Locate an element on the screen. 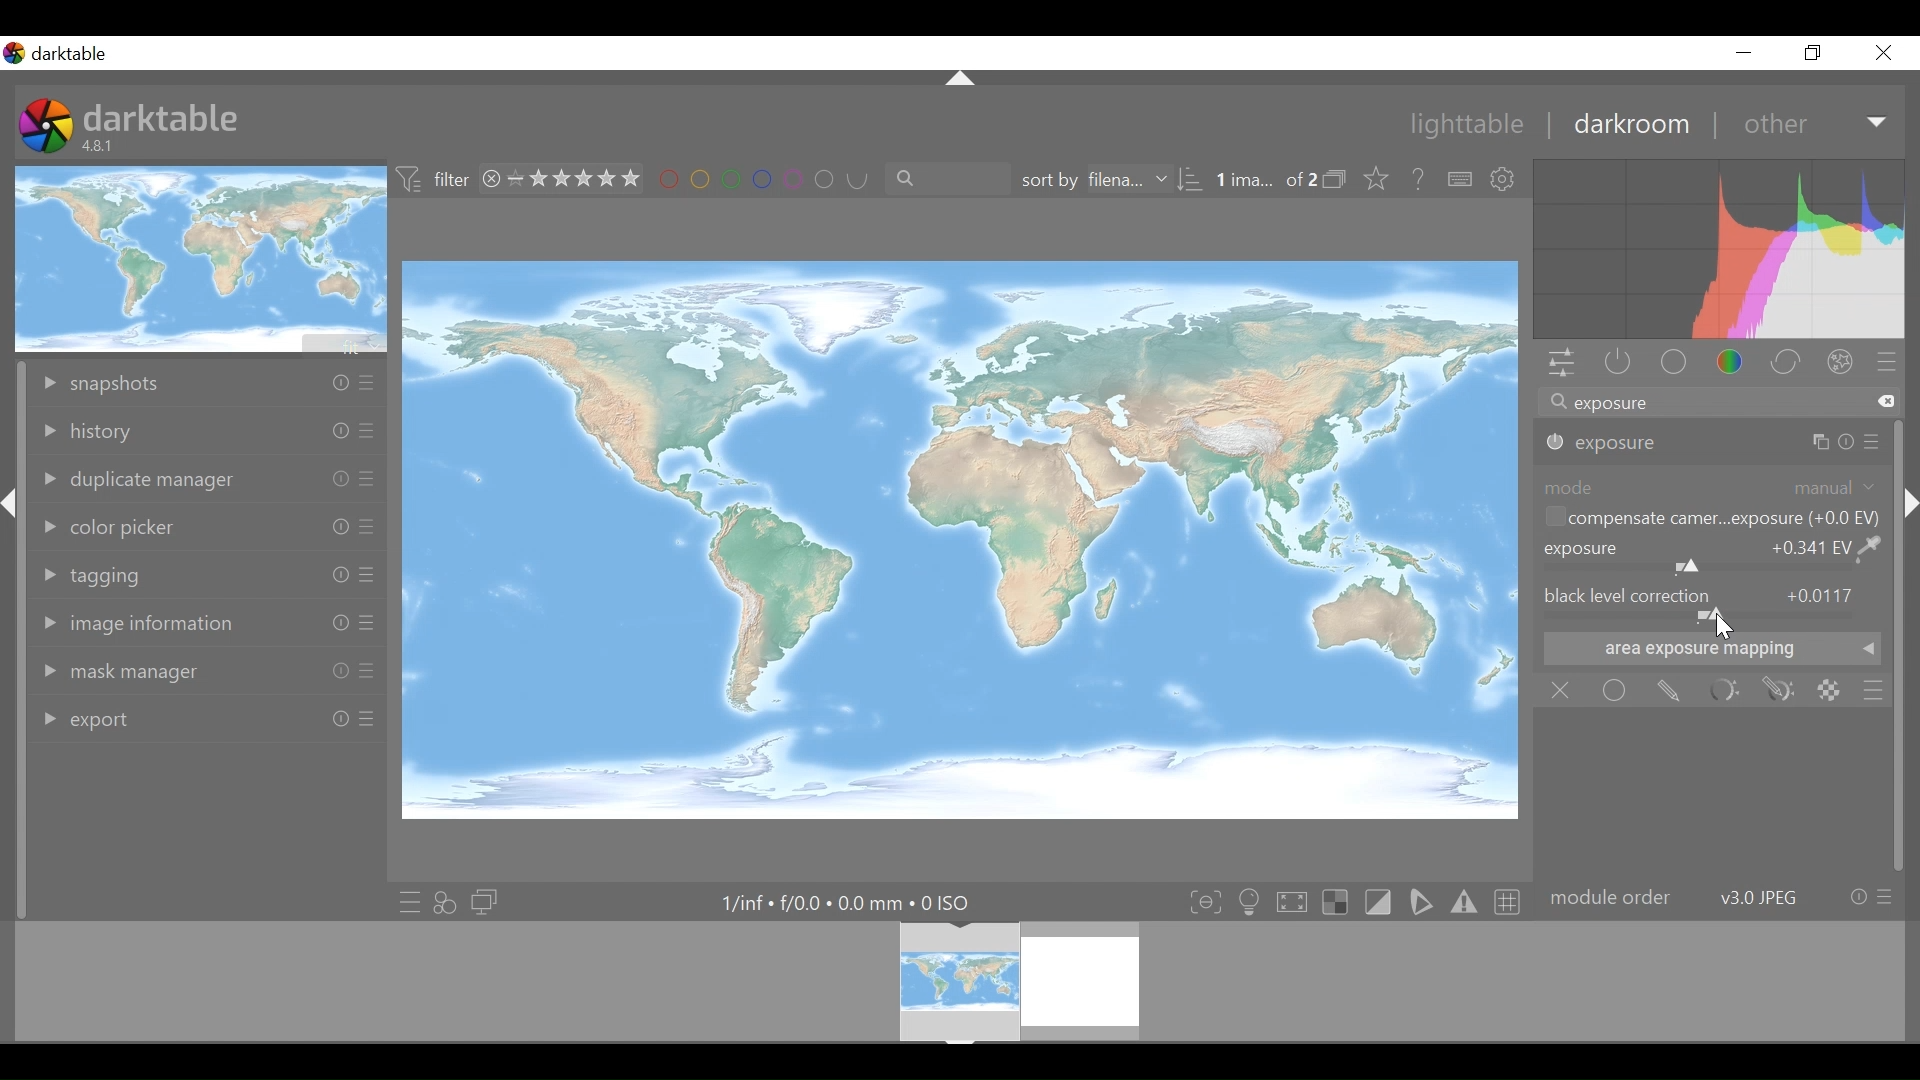 This screenshot has height=1080, width=1920. toggle high quality processing is located at coordinates (1291, 902).